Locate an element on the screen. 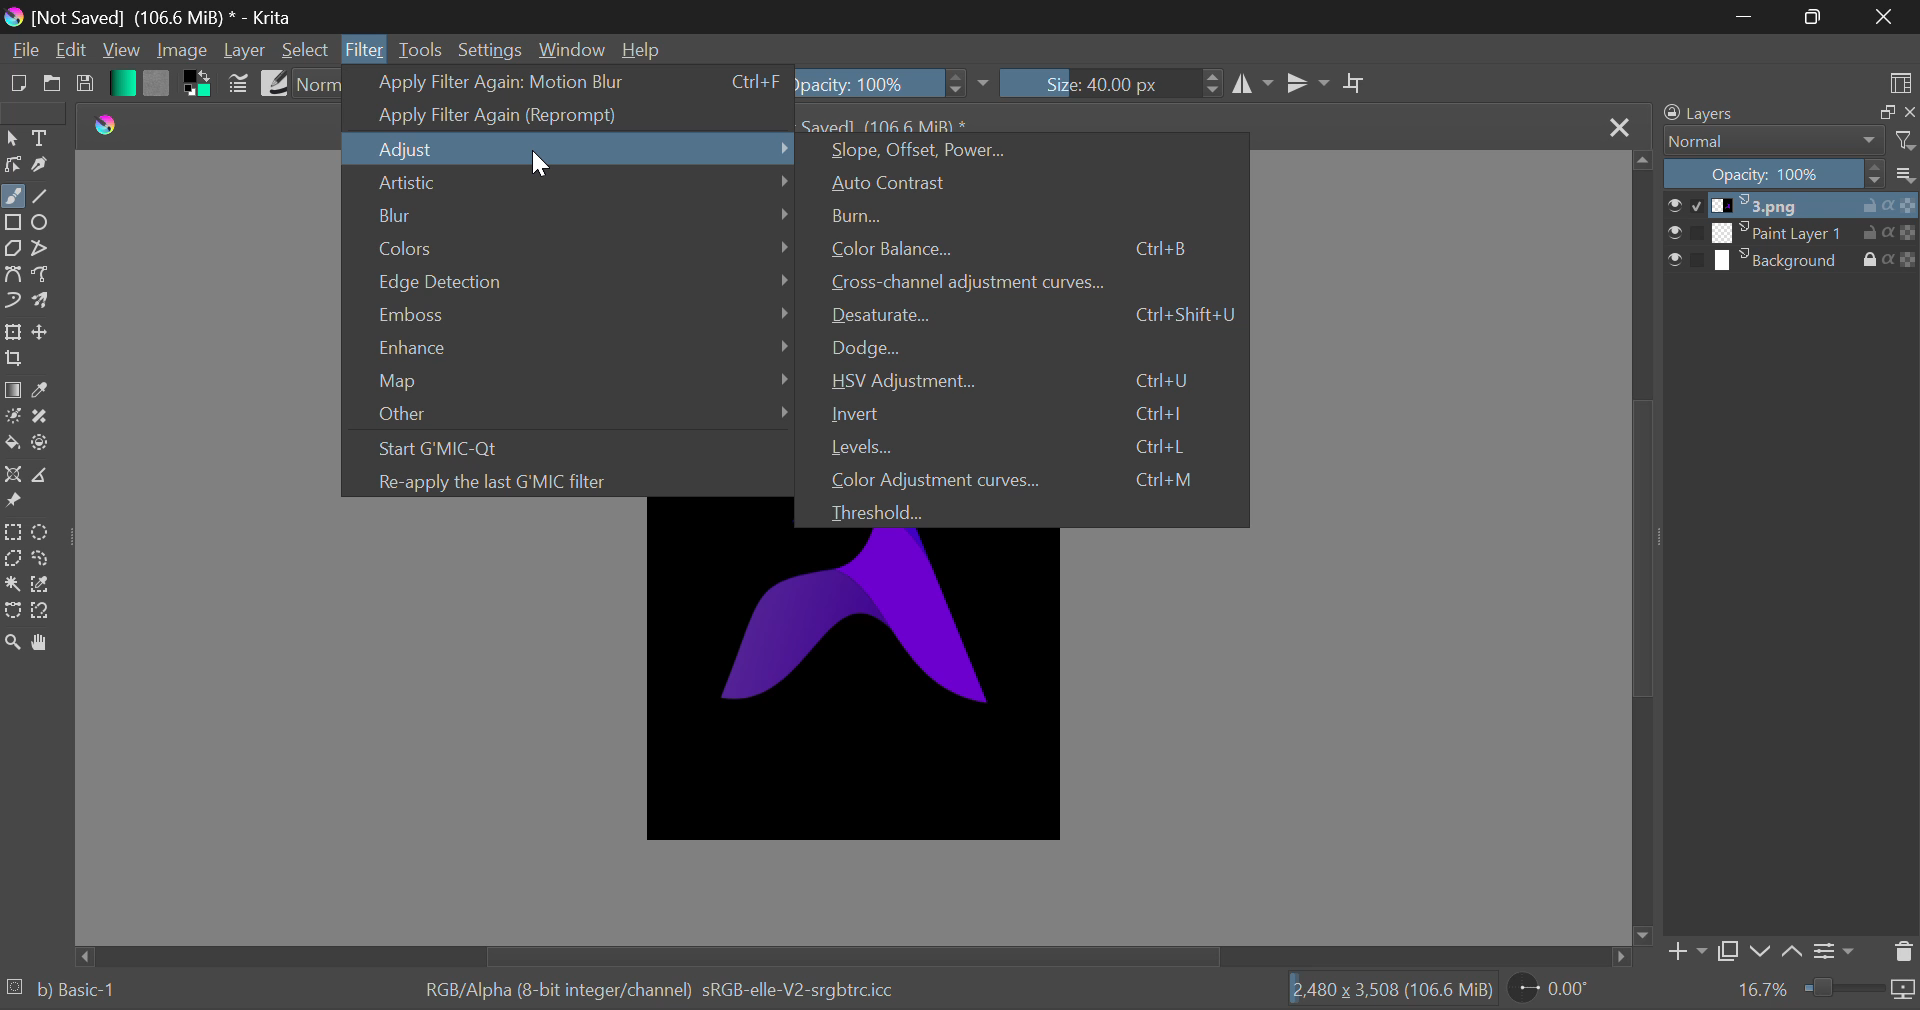  Adjust Menu Open is located at coordinates (572, 149).